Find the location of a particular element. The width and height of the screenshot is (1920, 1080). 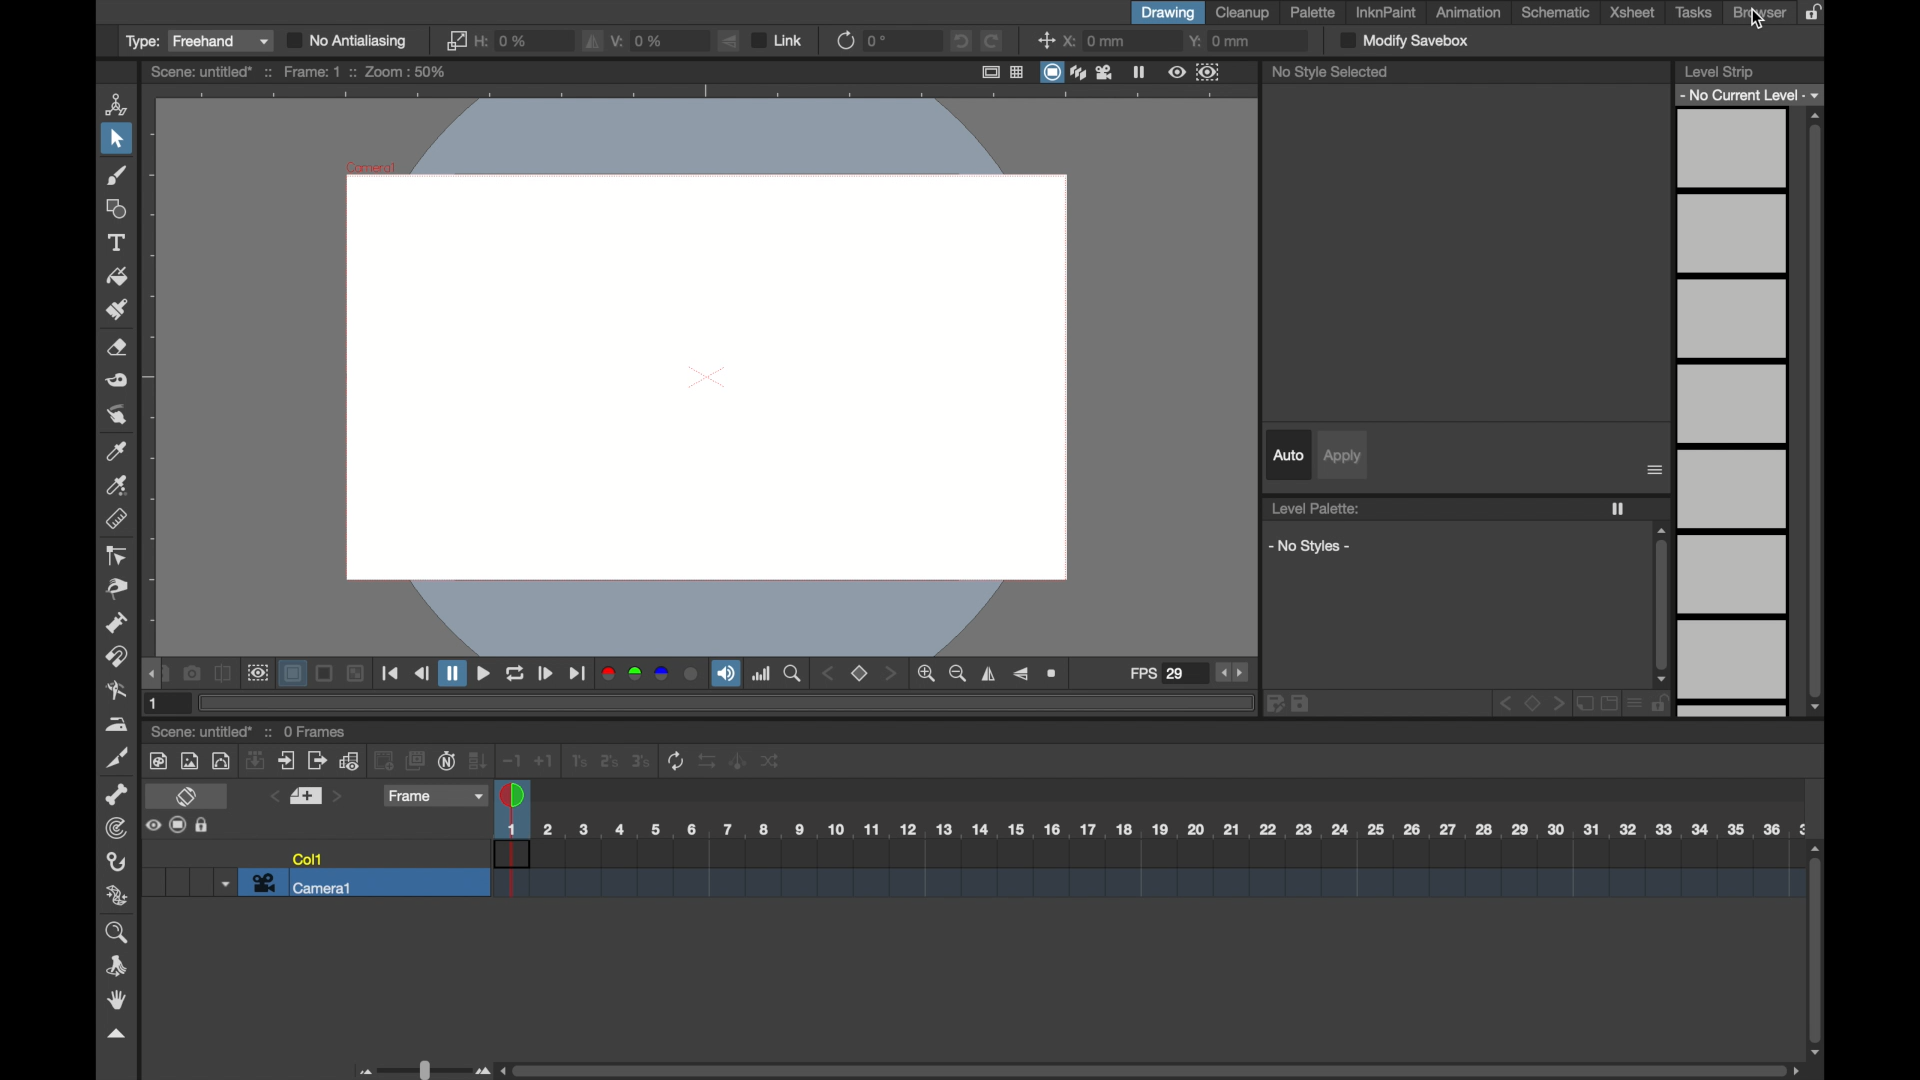

scene scale is located at coordinates (1151, 829).